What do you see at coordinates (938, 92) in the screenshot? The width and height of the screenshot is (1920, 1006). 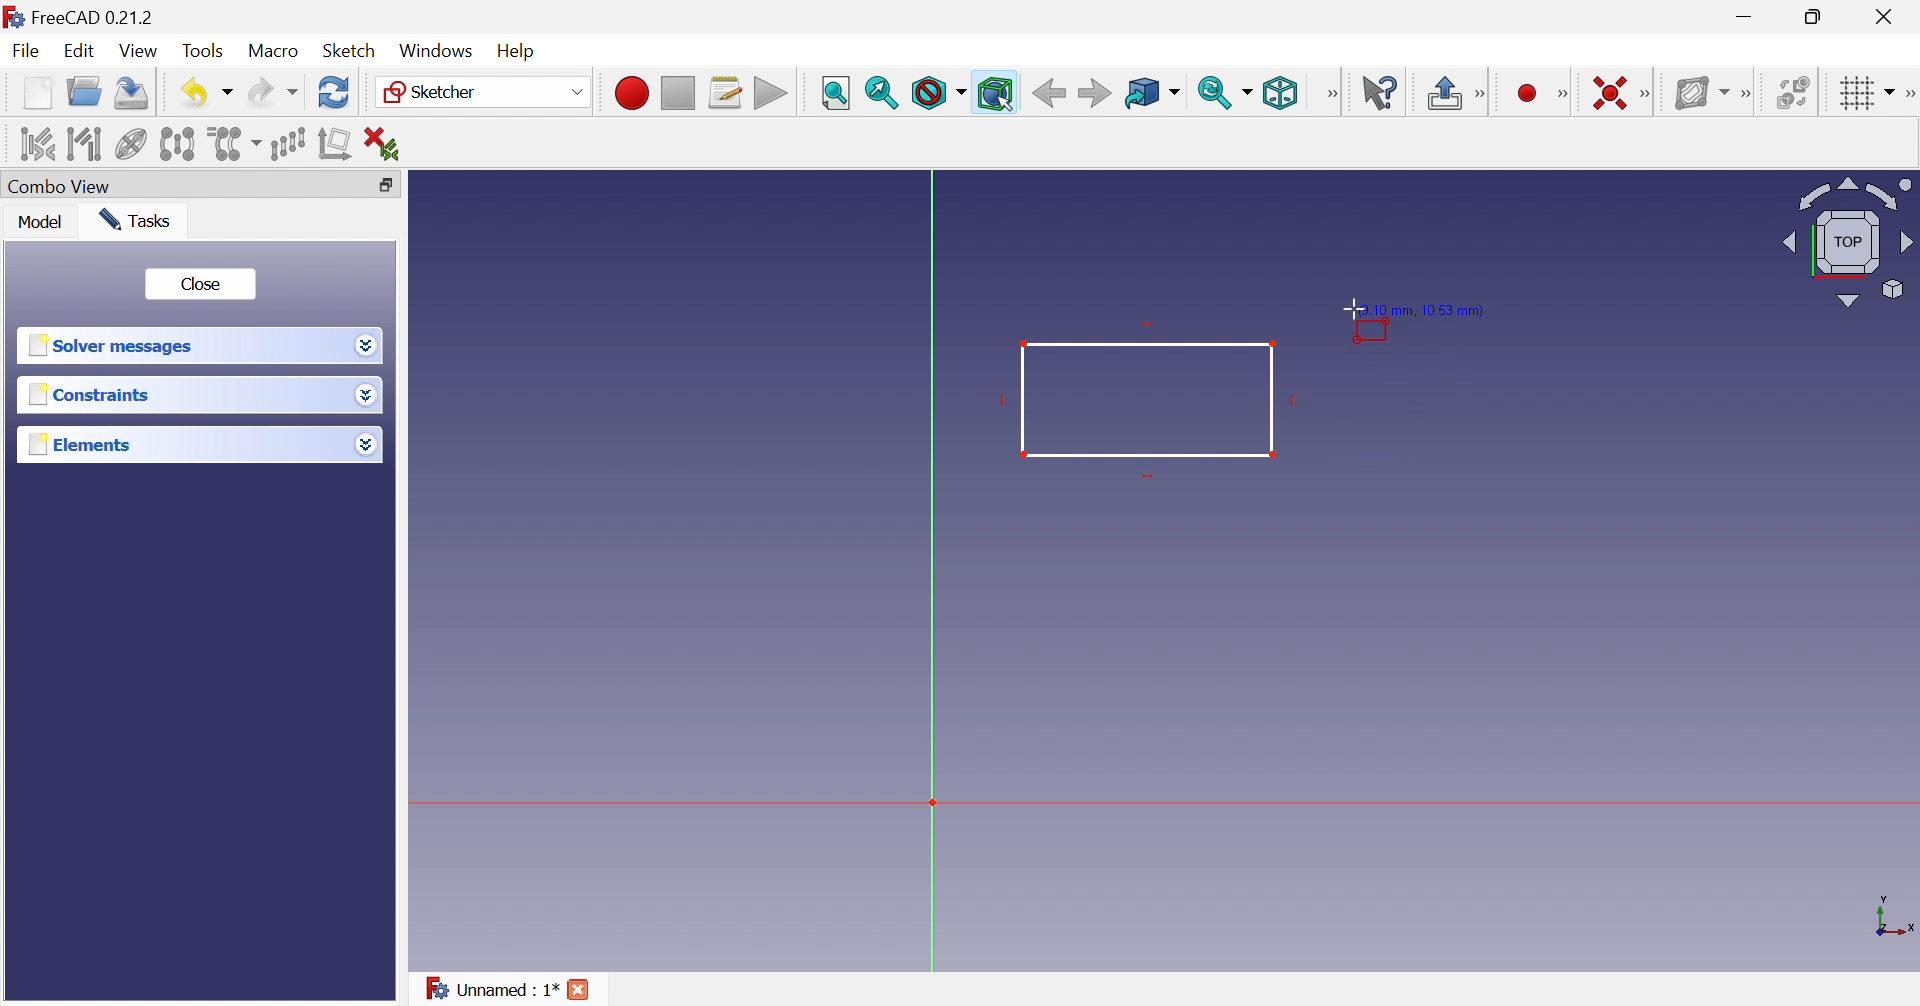 I see `Draw style` at bounding box center [938, 92].